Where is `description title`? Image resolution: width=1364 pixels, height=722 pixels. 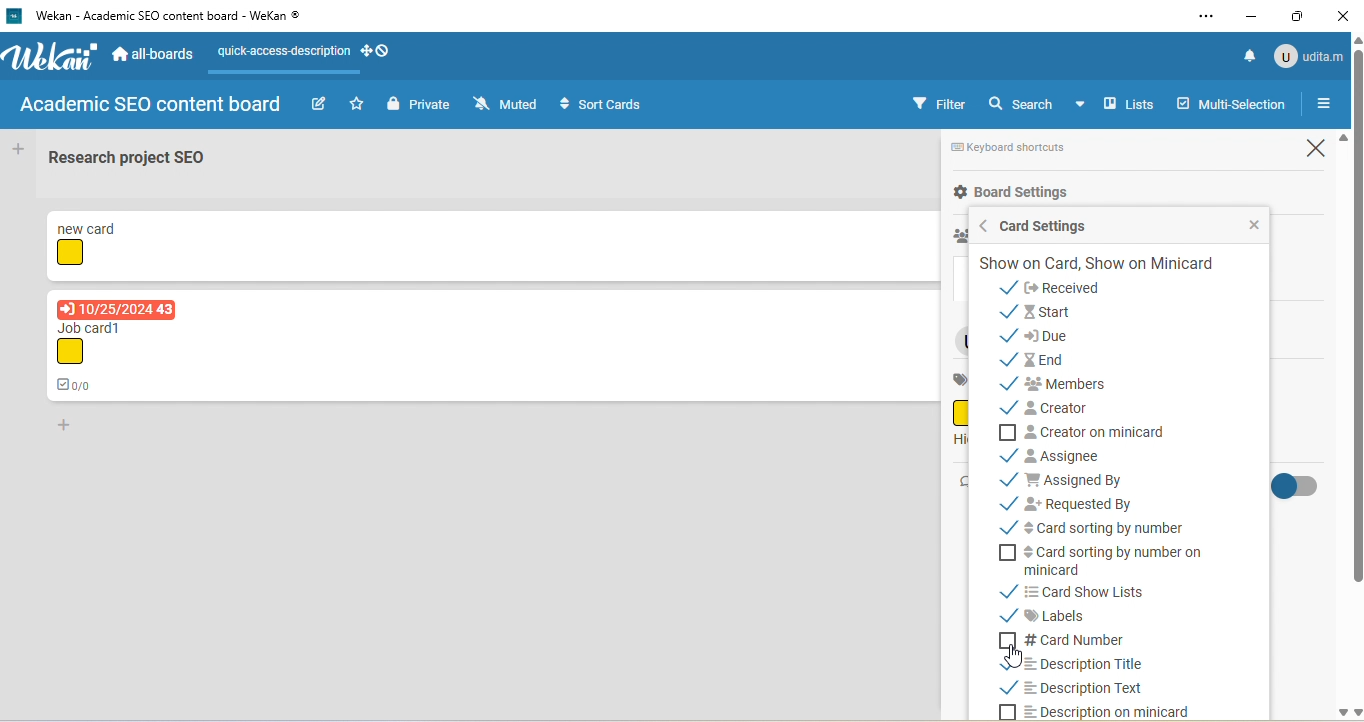 description title is located at coordinates (1070, 663).